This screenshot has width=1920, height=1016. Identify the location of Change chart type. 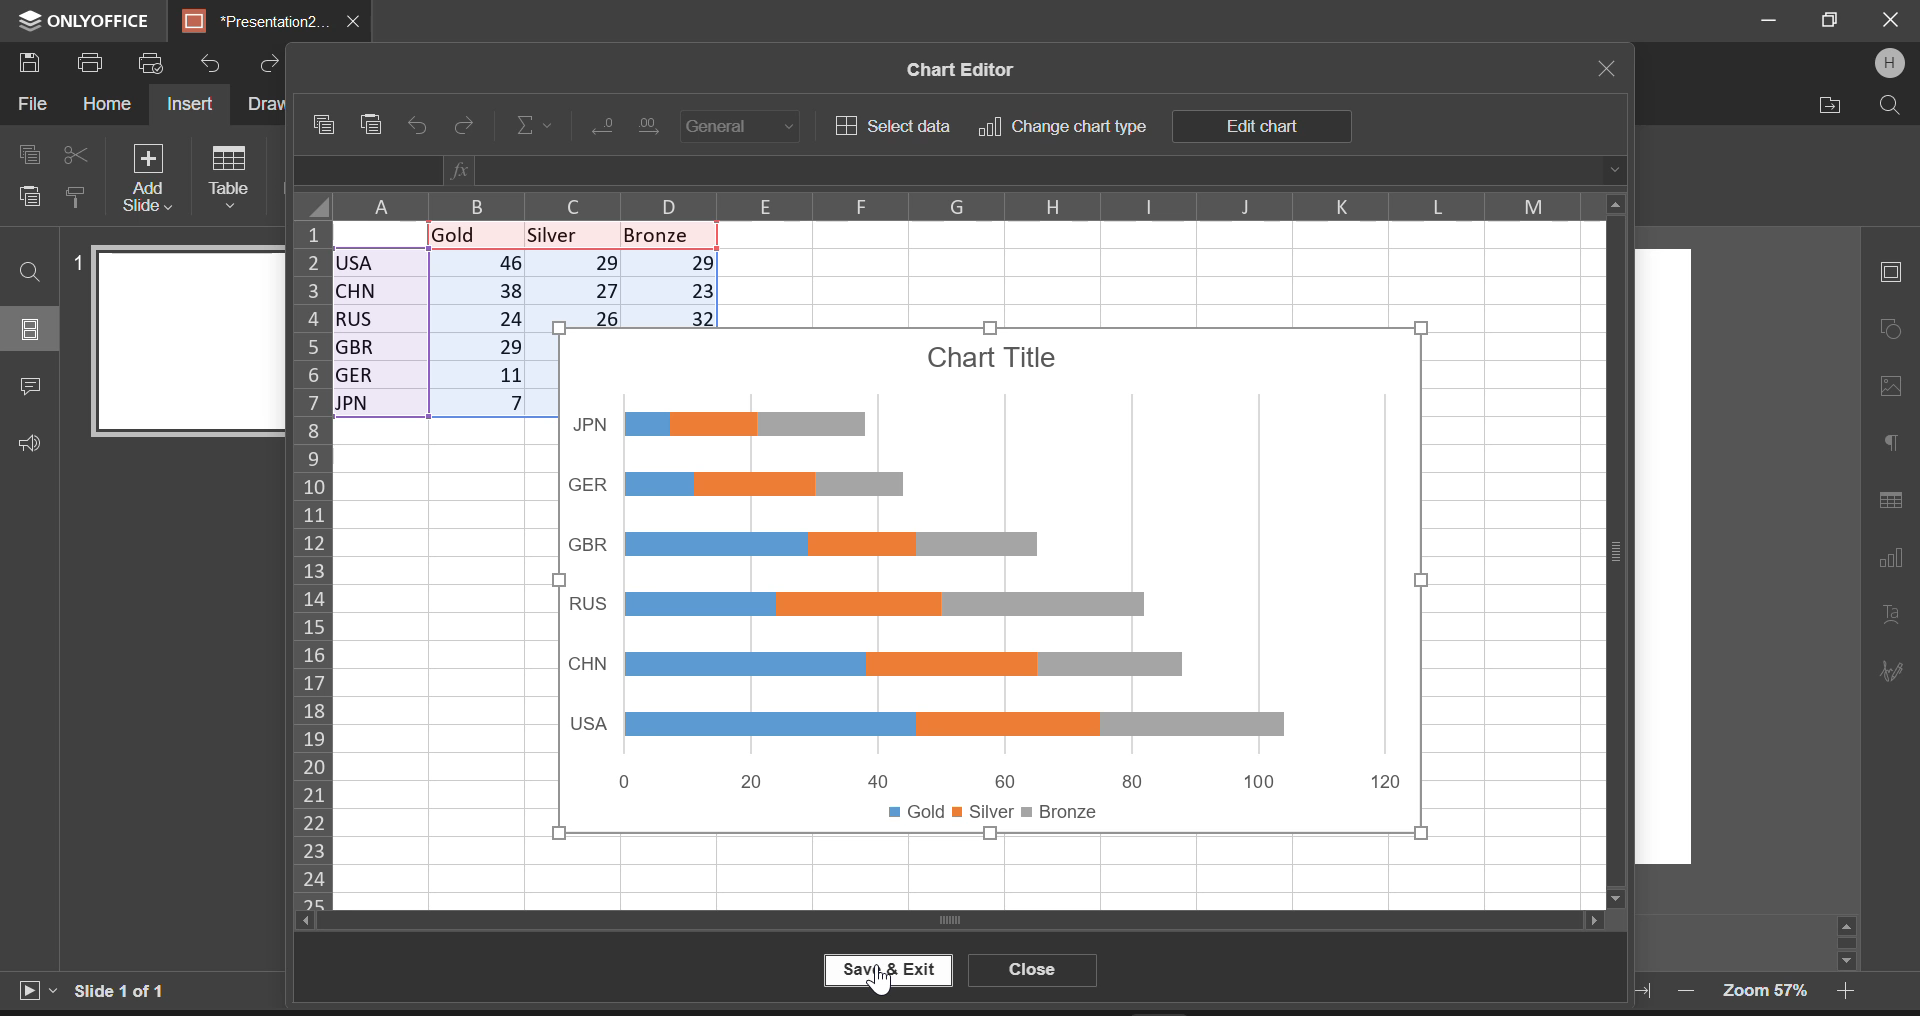
(1058, 124).